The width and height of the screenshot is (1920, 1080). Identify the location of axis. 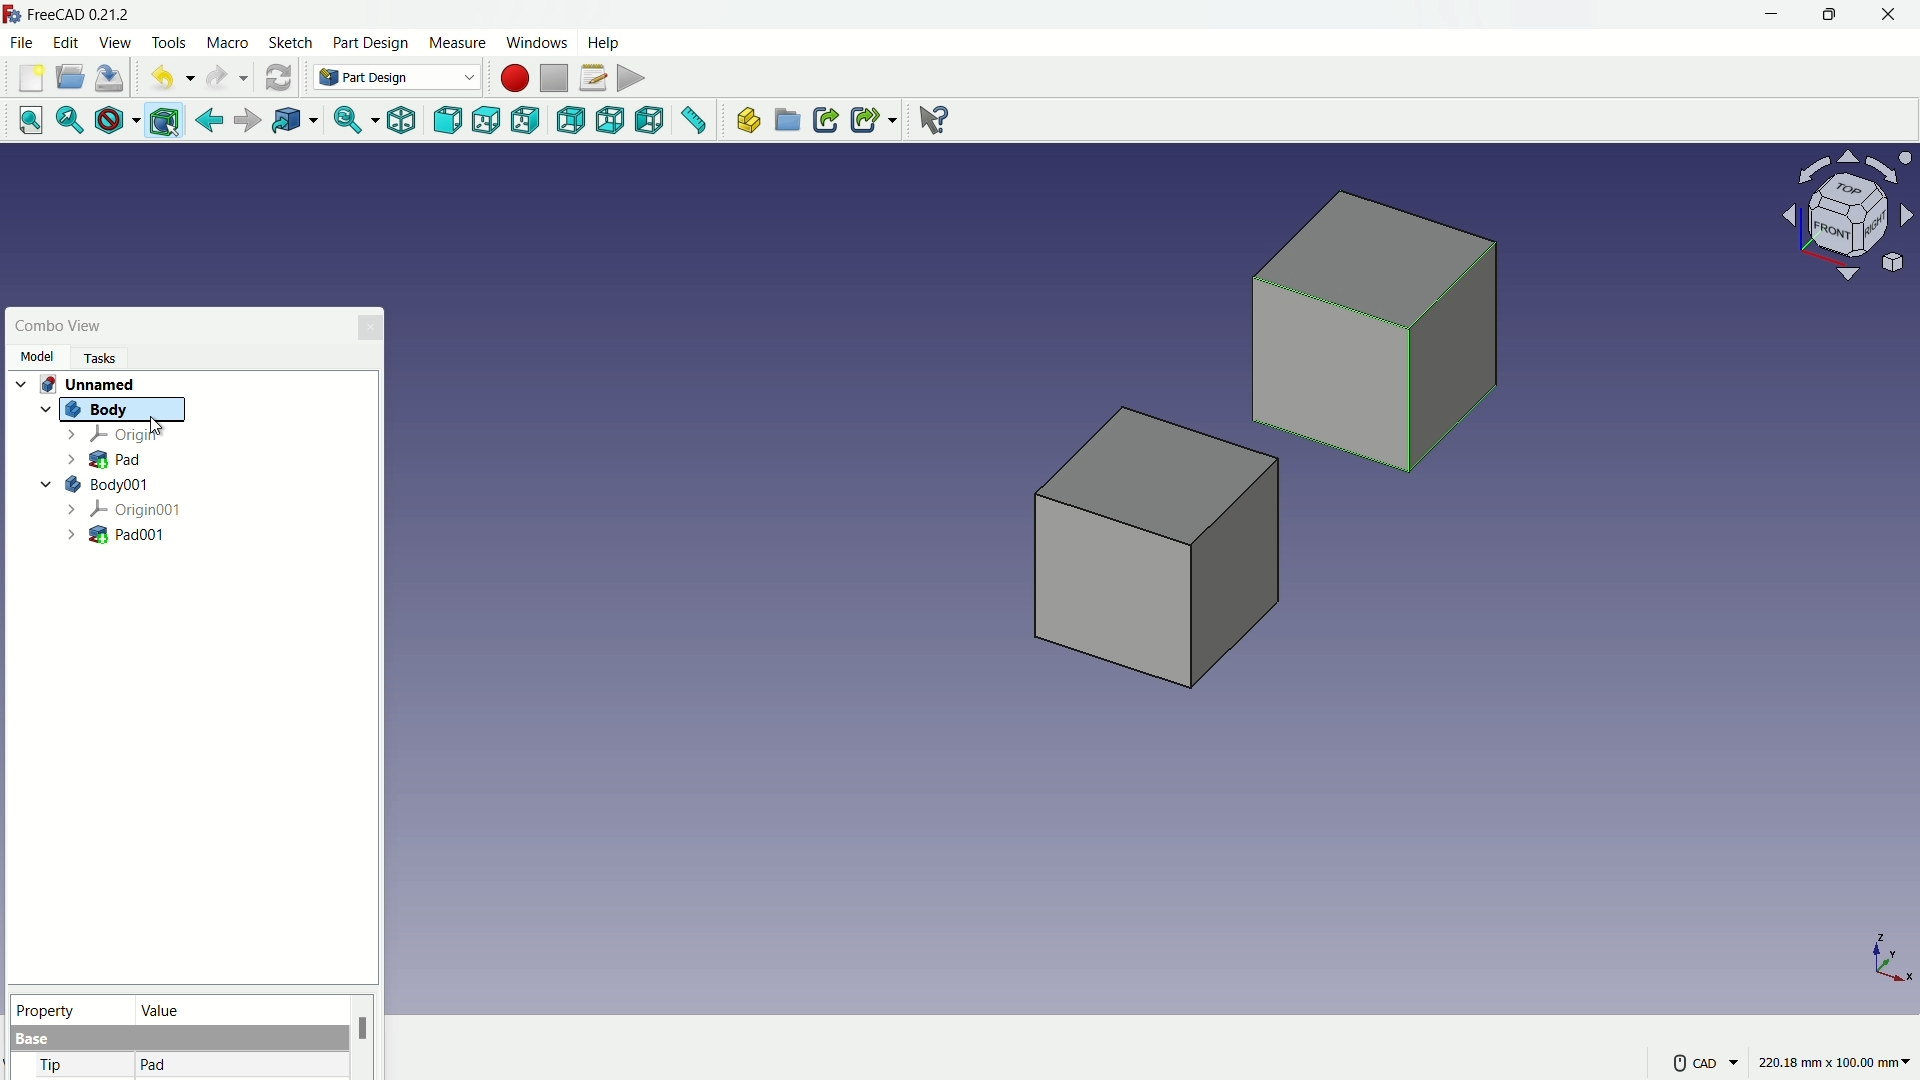
(1892, 957).